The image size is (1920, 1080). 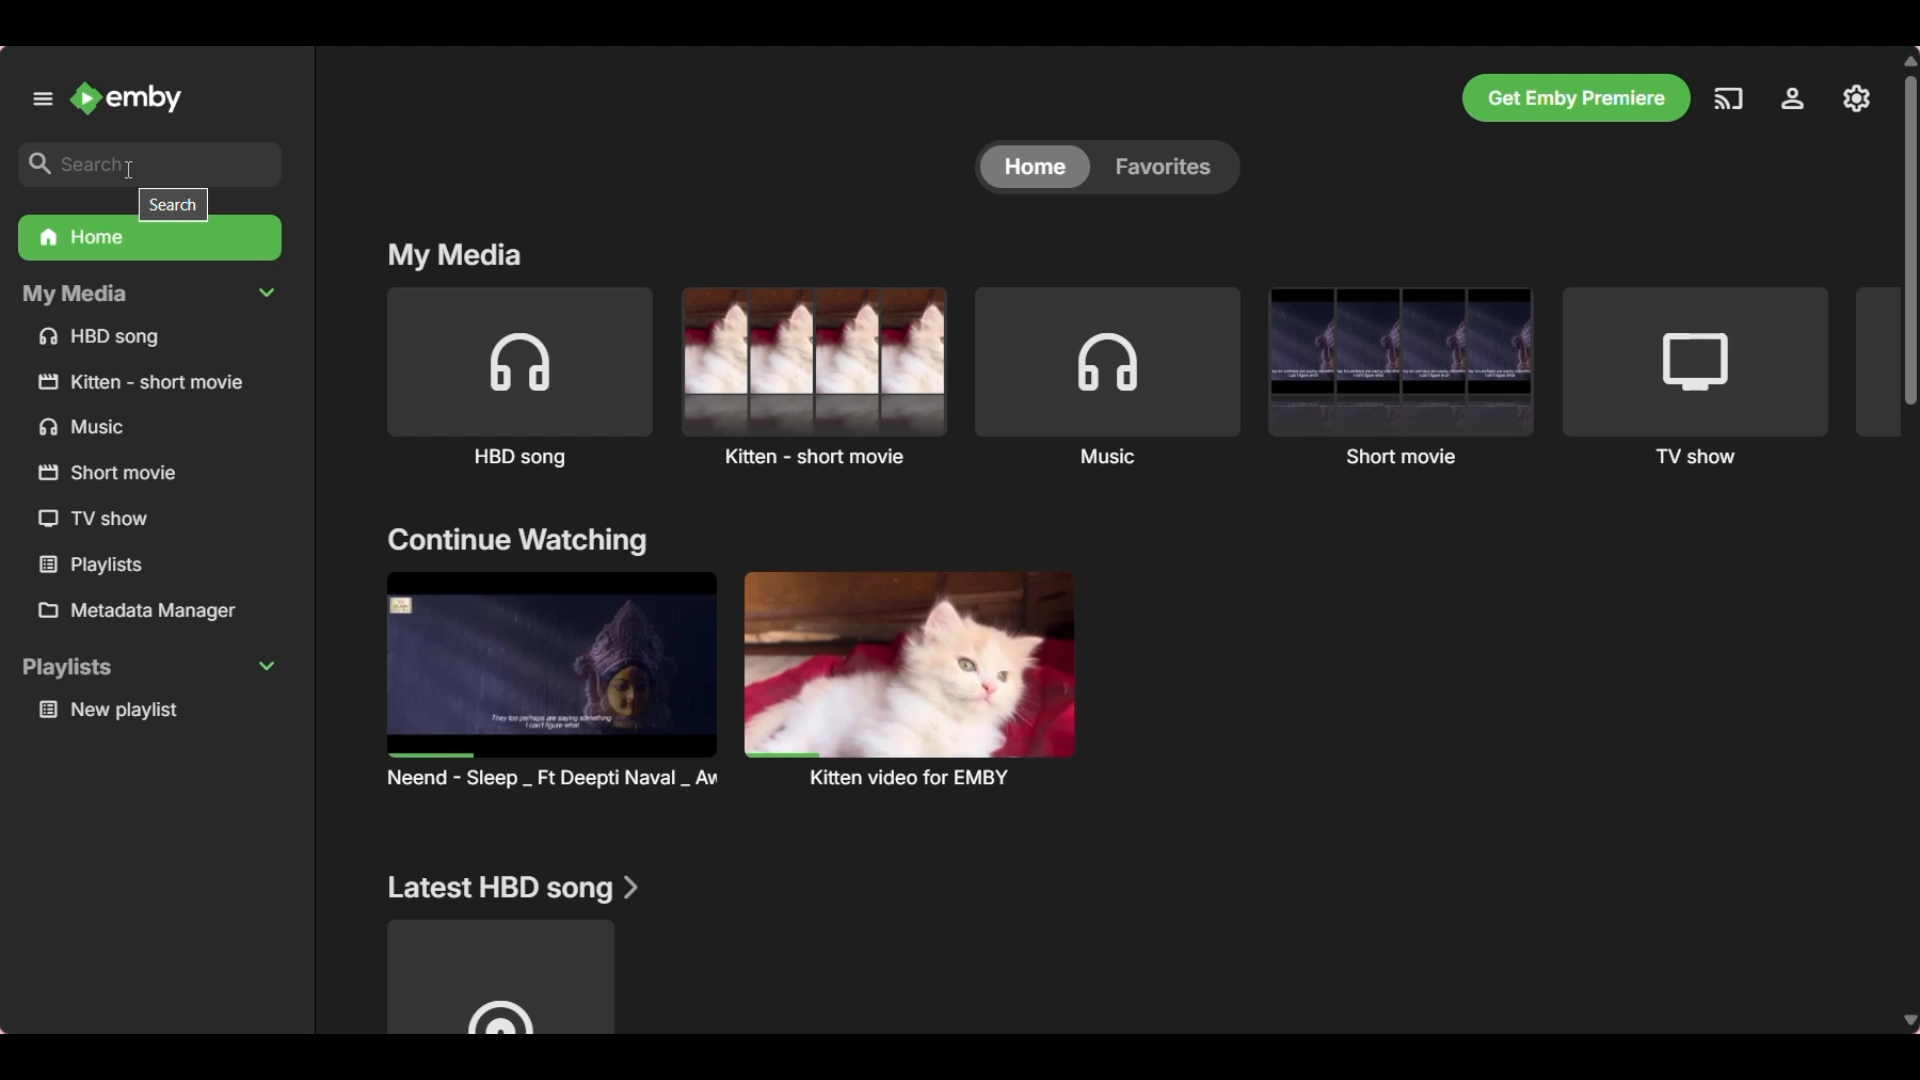 What do you see at coordinates (1109, 375) in the screenshot?
I see `Music` at bounding box center [1109, 375].